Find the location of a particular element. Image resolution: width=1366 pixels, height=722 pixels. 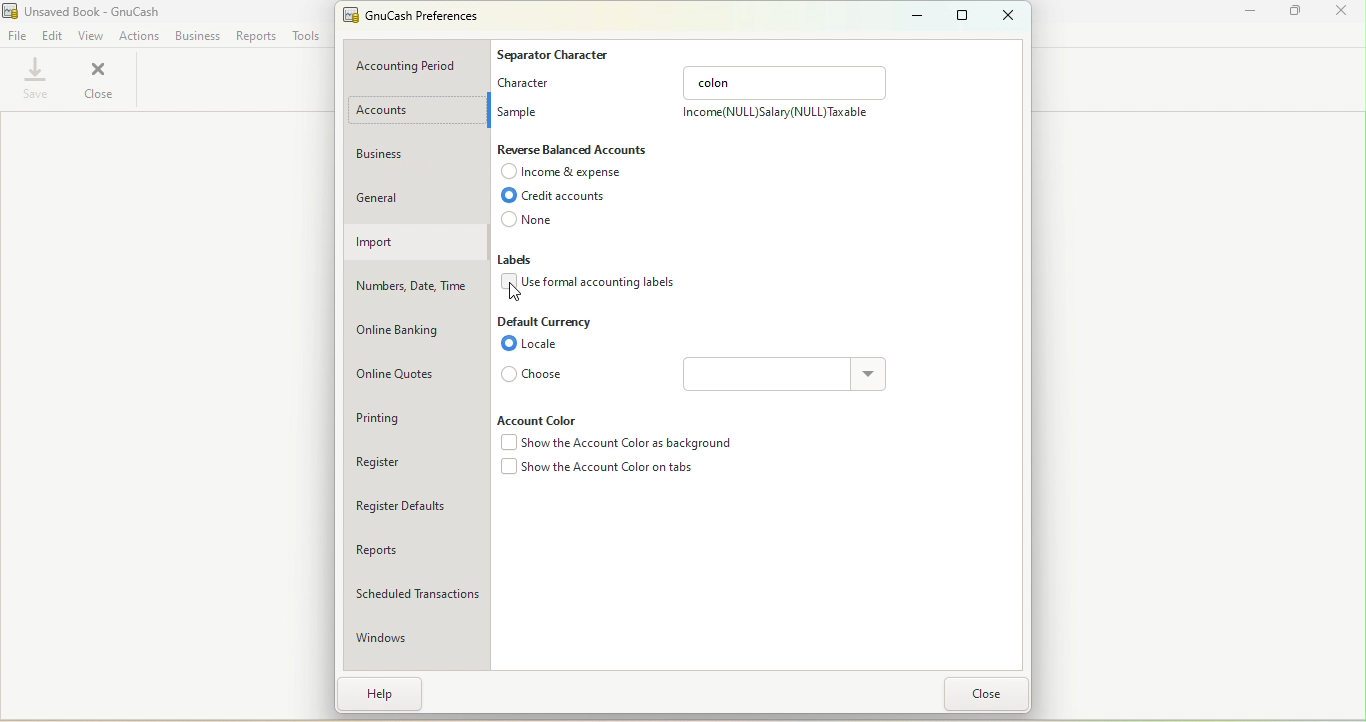

Credit accounts is located at coordinates (565, 198).